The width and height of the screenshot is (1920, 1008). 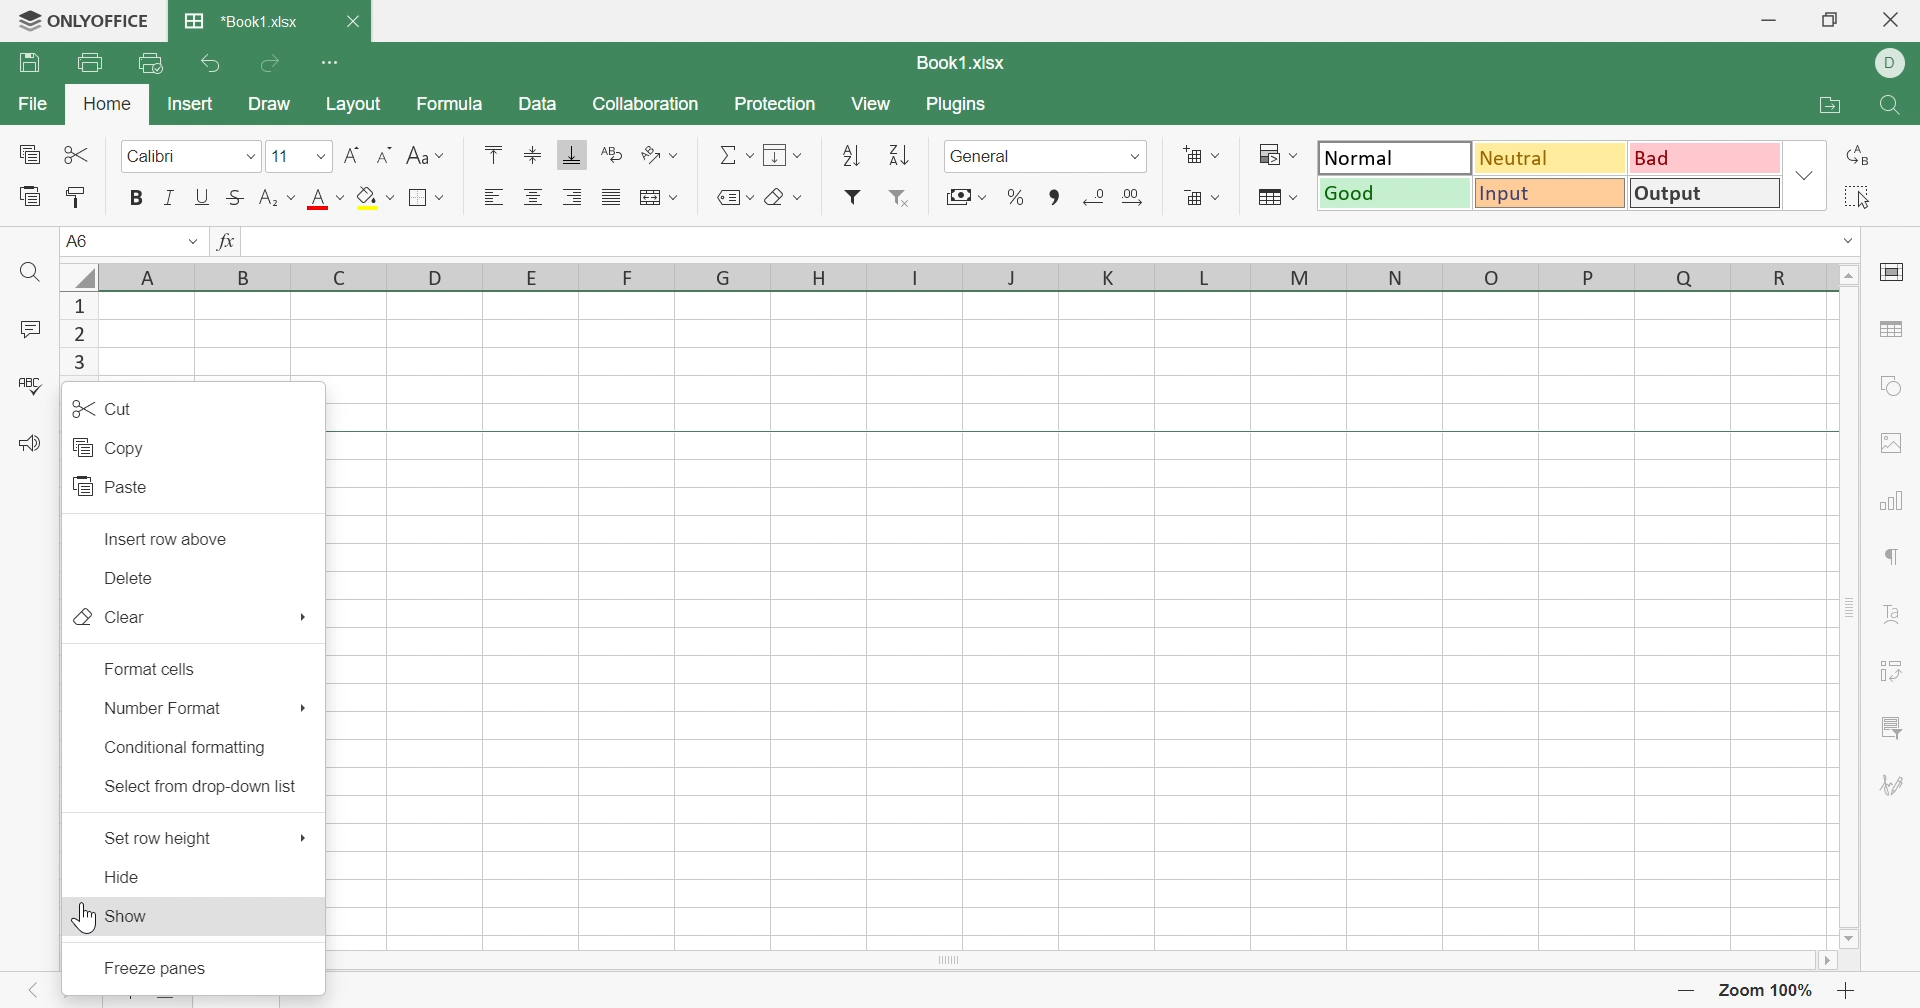 What do you see at coordinates (34, 386) in the screenshot?
I see `Check Spelling` at bounding box center [34, 386].